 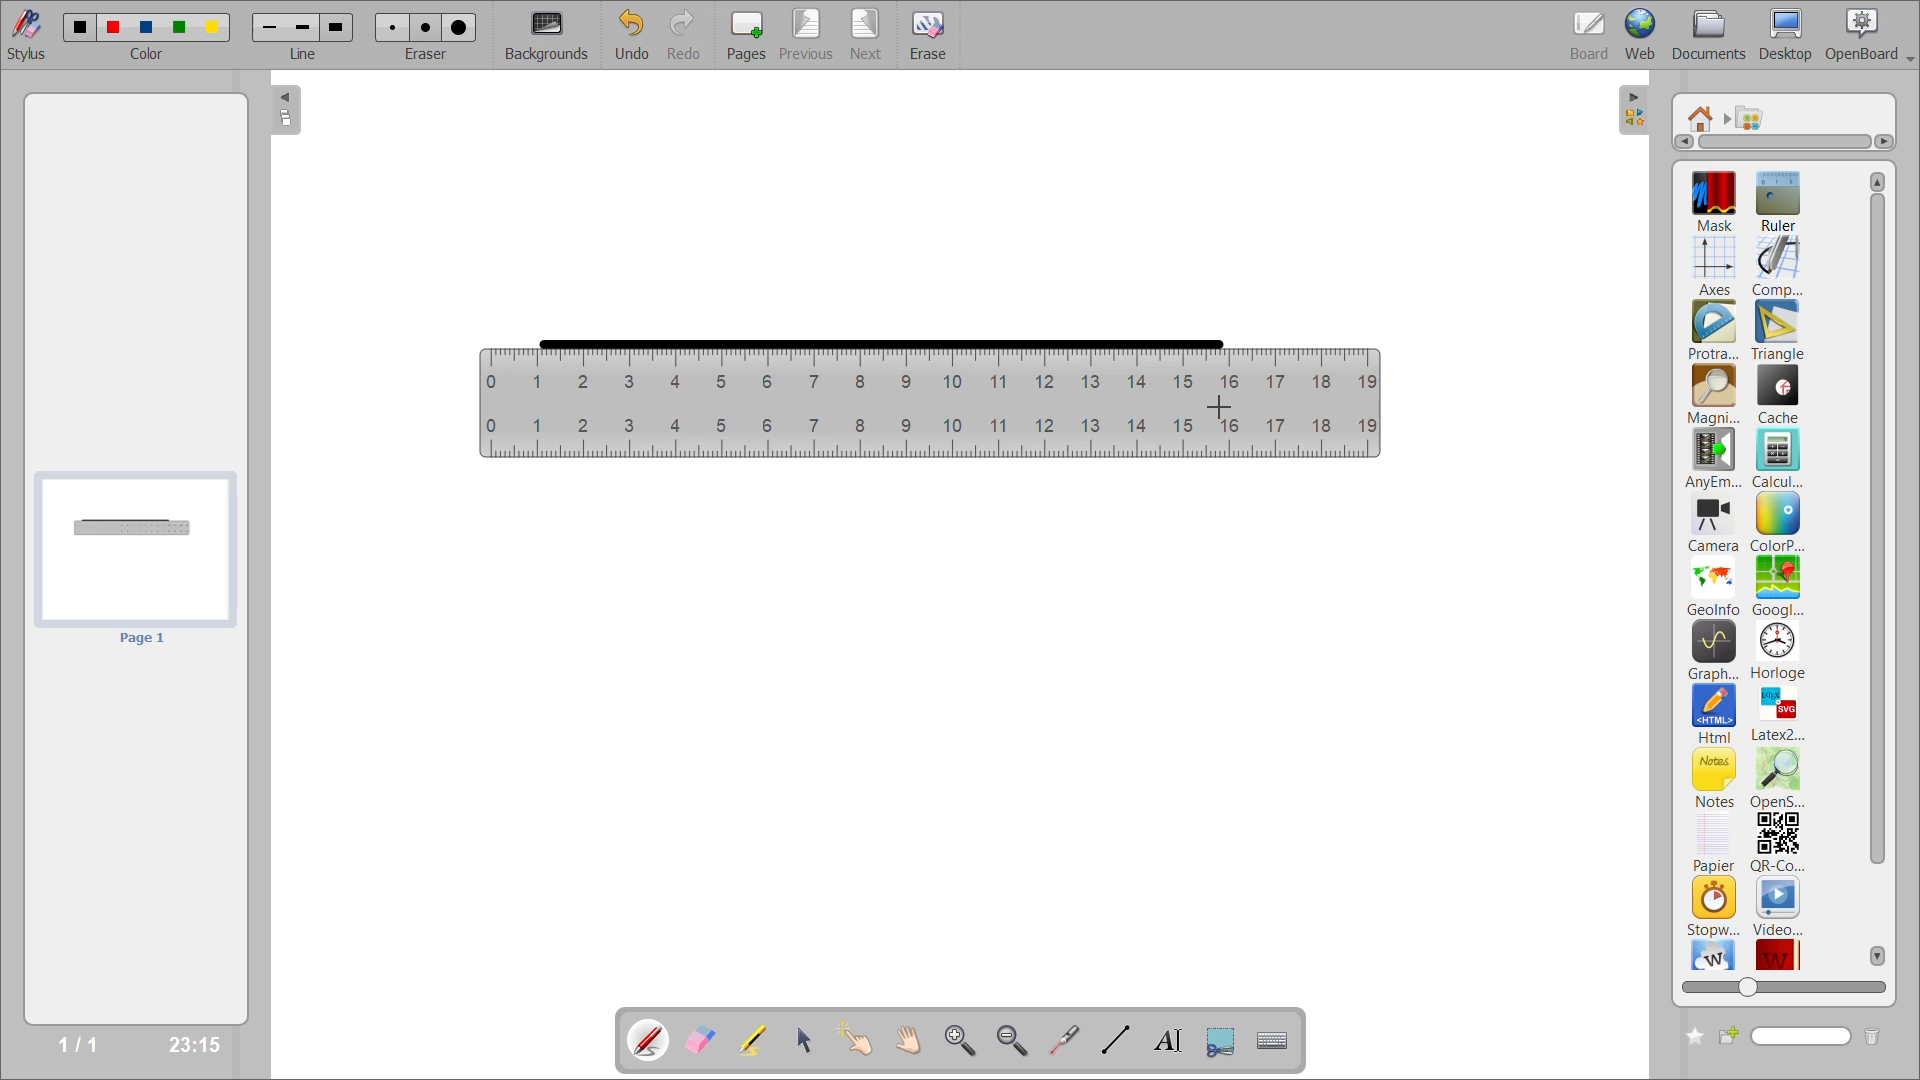 What do you see at coordinates (145, 26) in the screenshot?
I see `color 3` at bounding box center [145, 26].